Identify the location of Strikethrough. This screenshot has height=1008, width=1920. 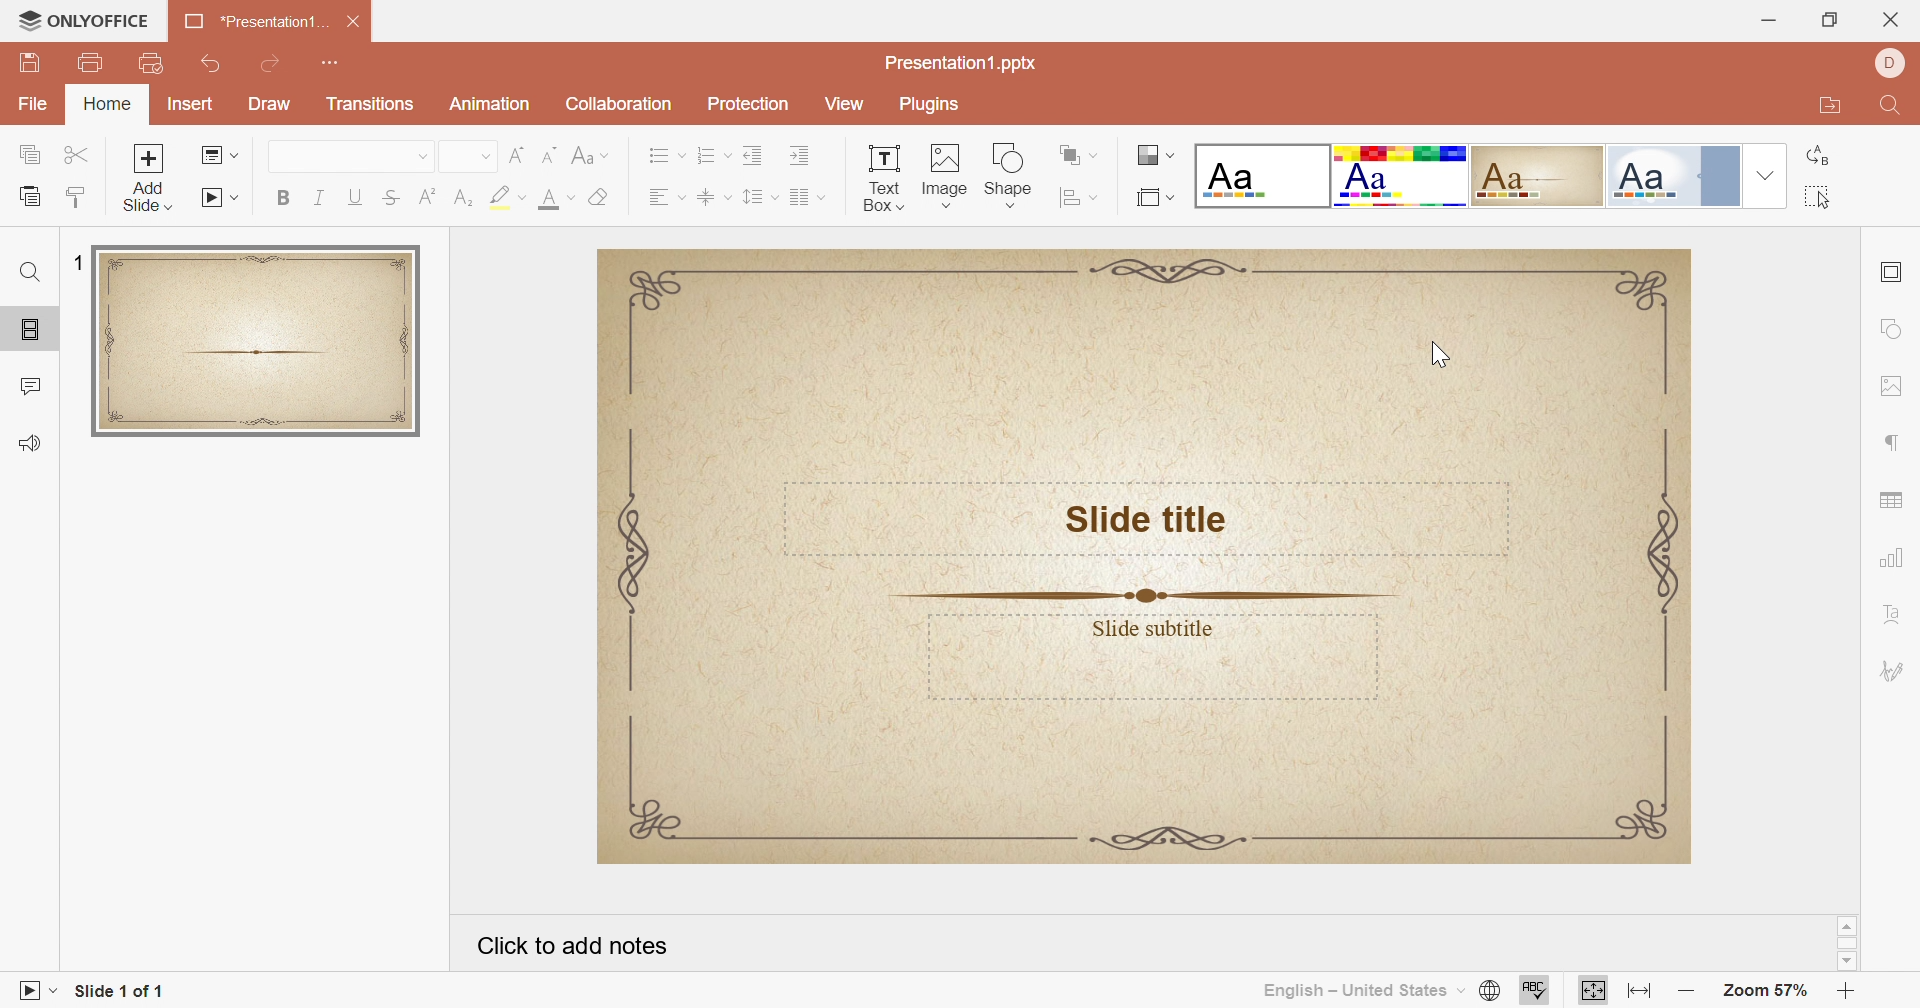
(387, 197).